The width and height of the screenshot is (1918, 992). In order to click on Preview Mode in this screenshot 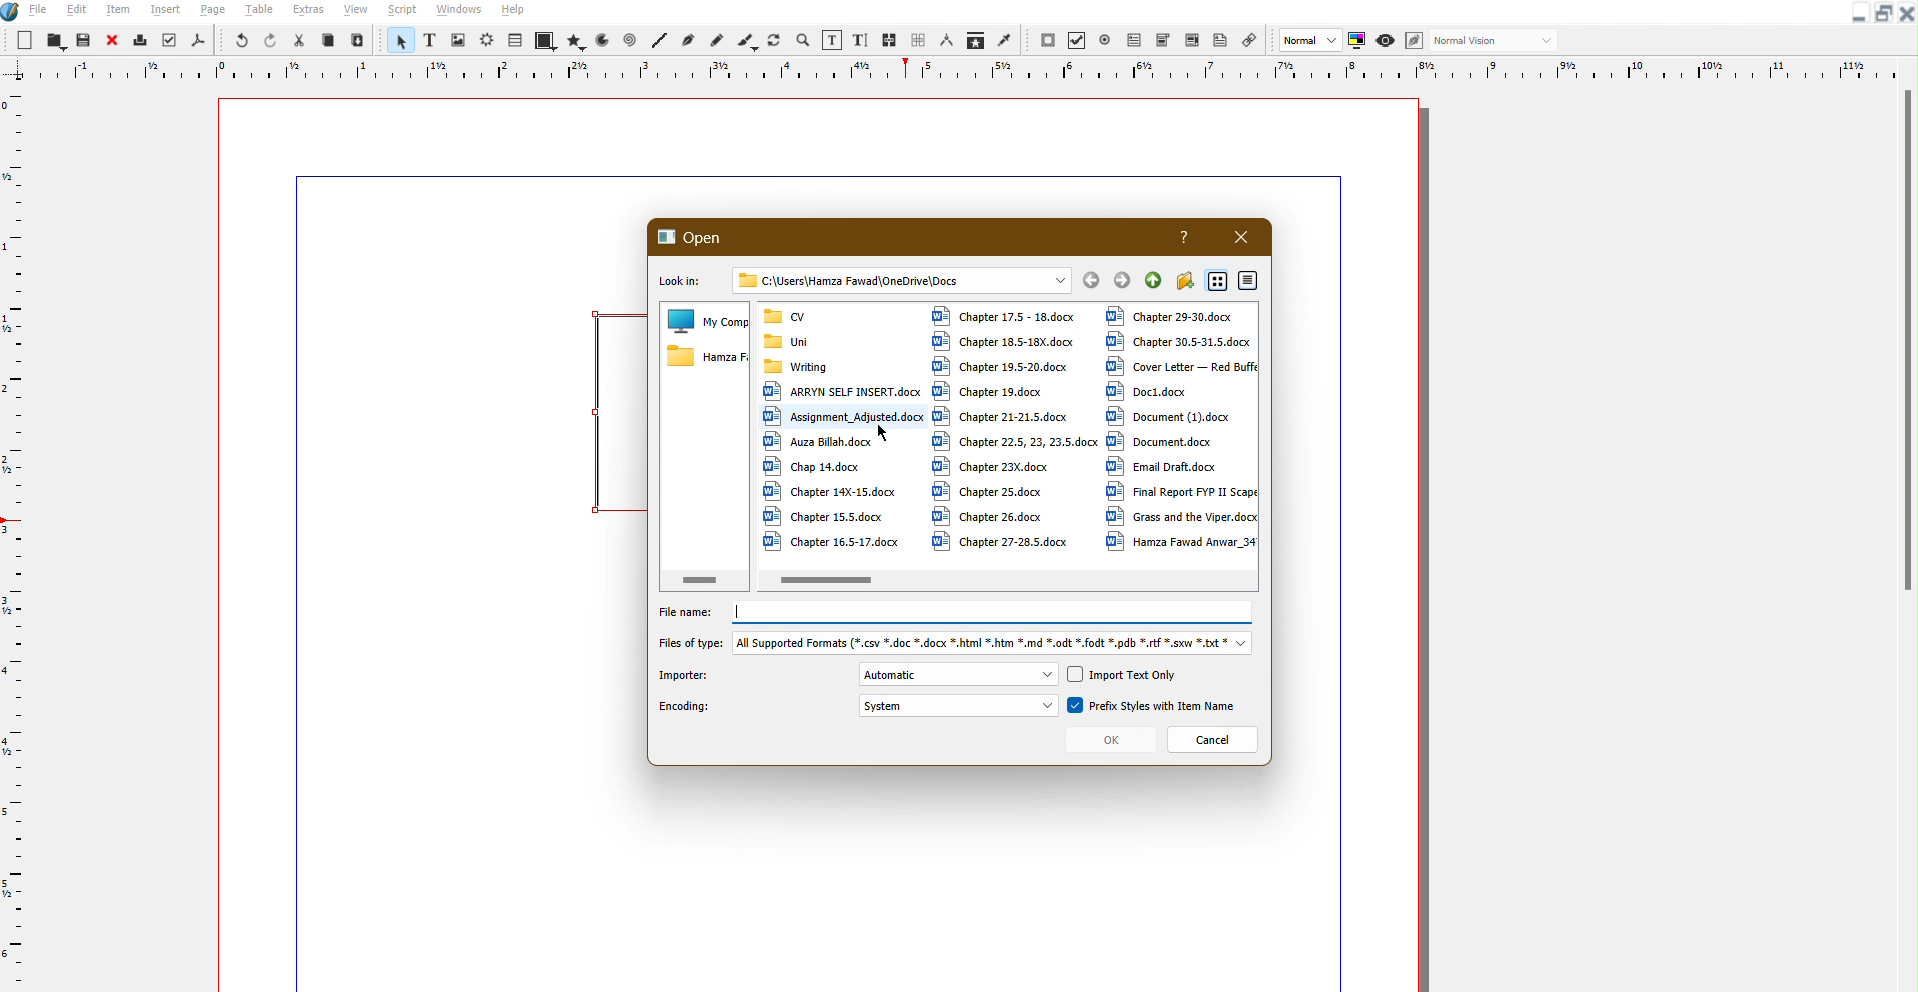, I will do `click(1385, 40)`.